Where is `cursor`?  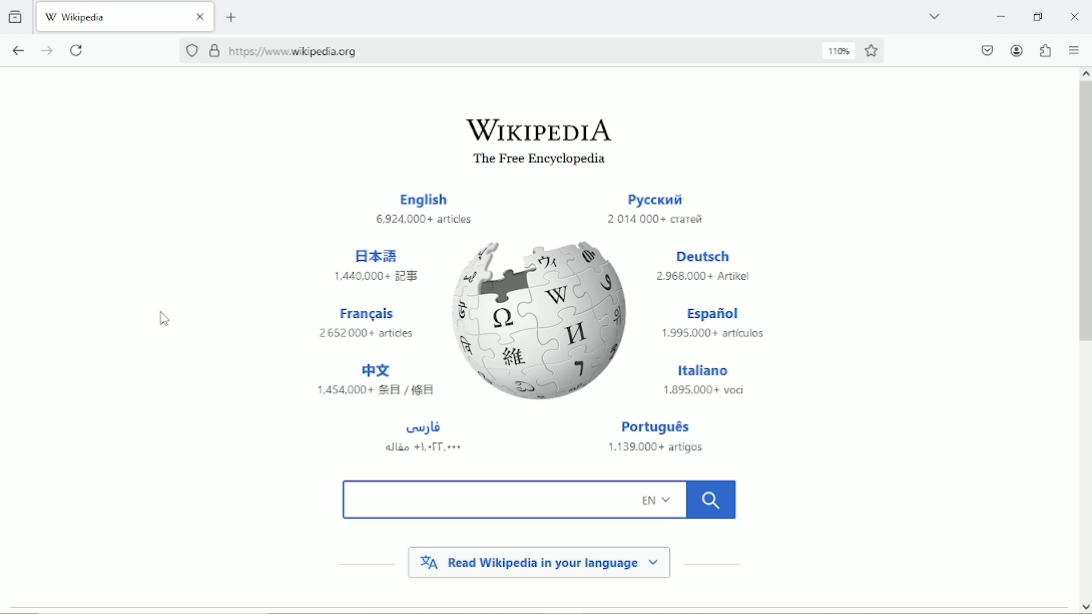
cursor is located at coordinates (165, 319).